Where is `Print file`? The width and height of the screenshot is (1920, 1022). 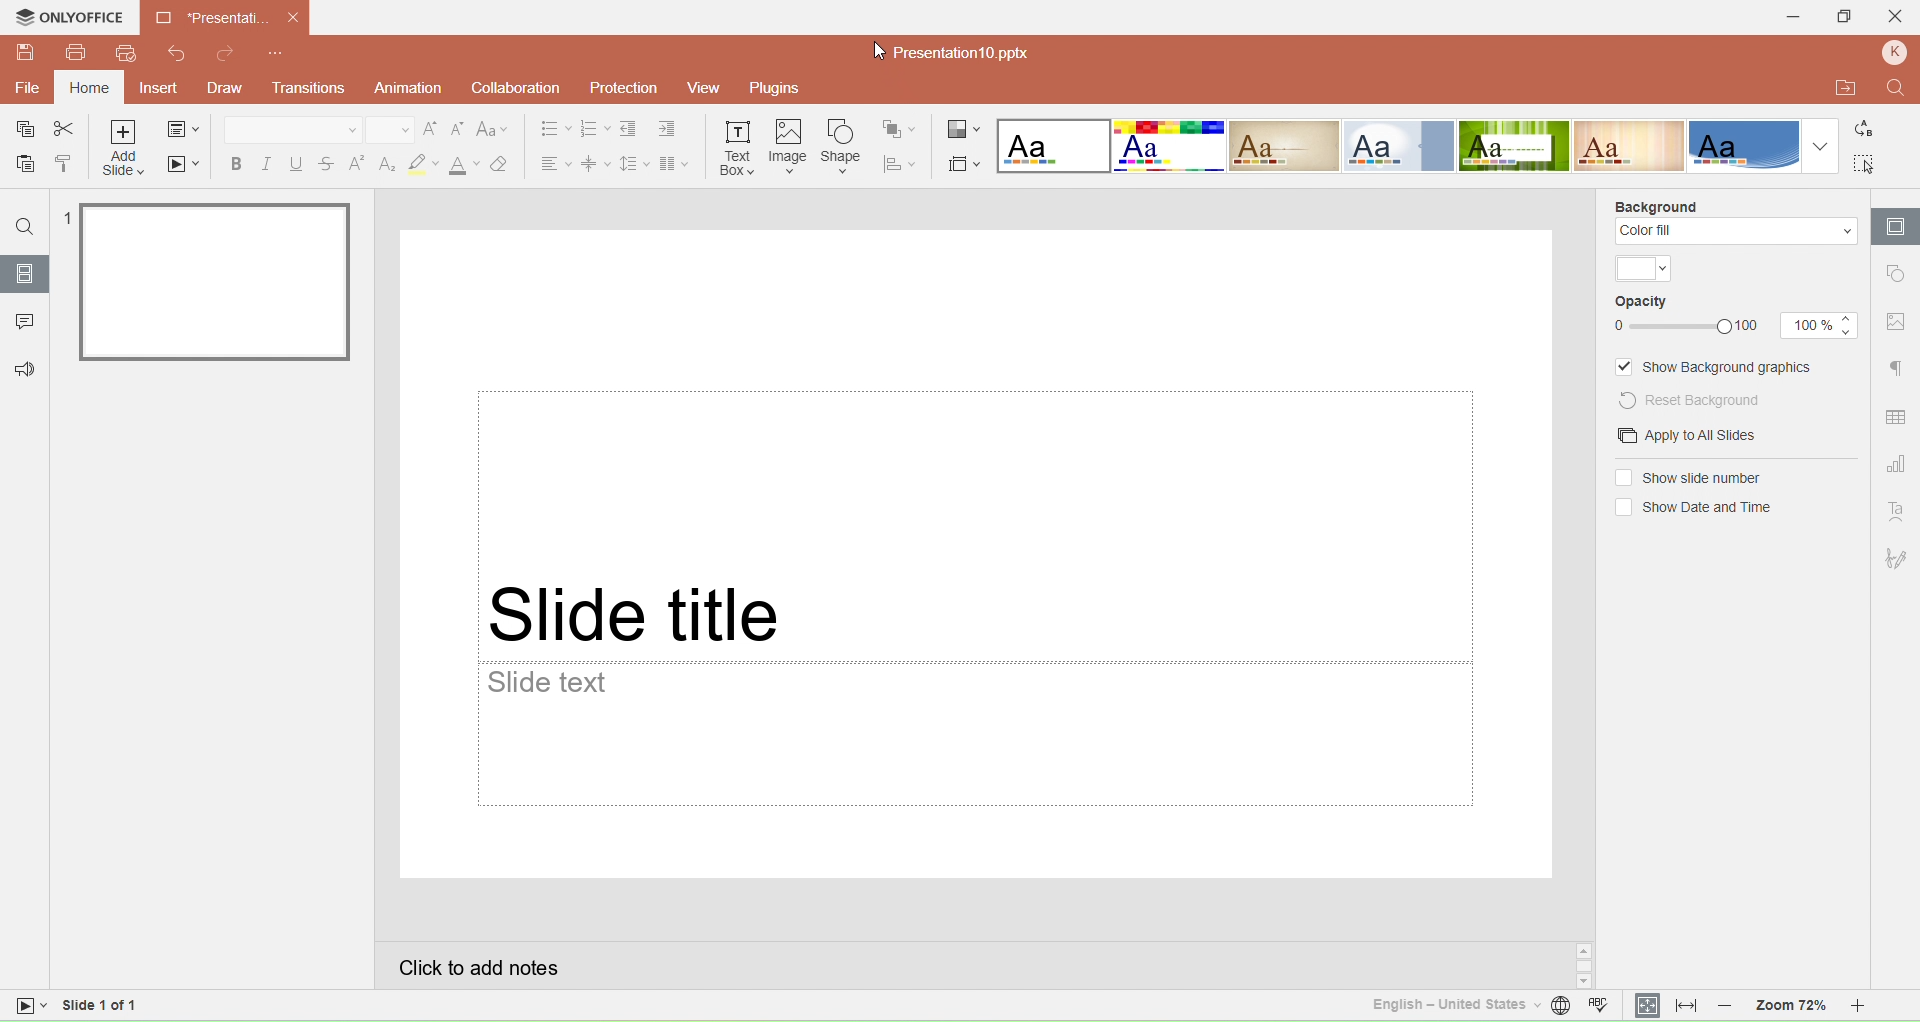
Print file is located at coordinates (77, 56).